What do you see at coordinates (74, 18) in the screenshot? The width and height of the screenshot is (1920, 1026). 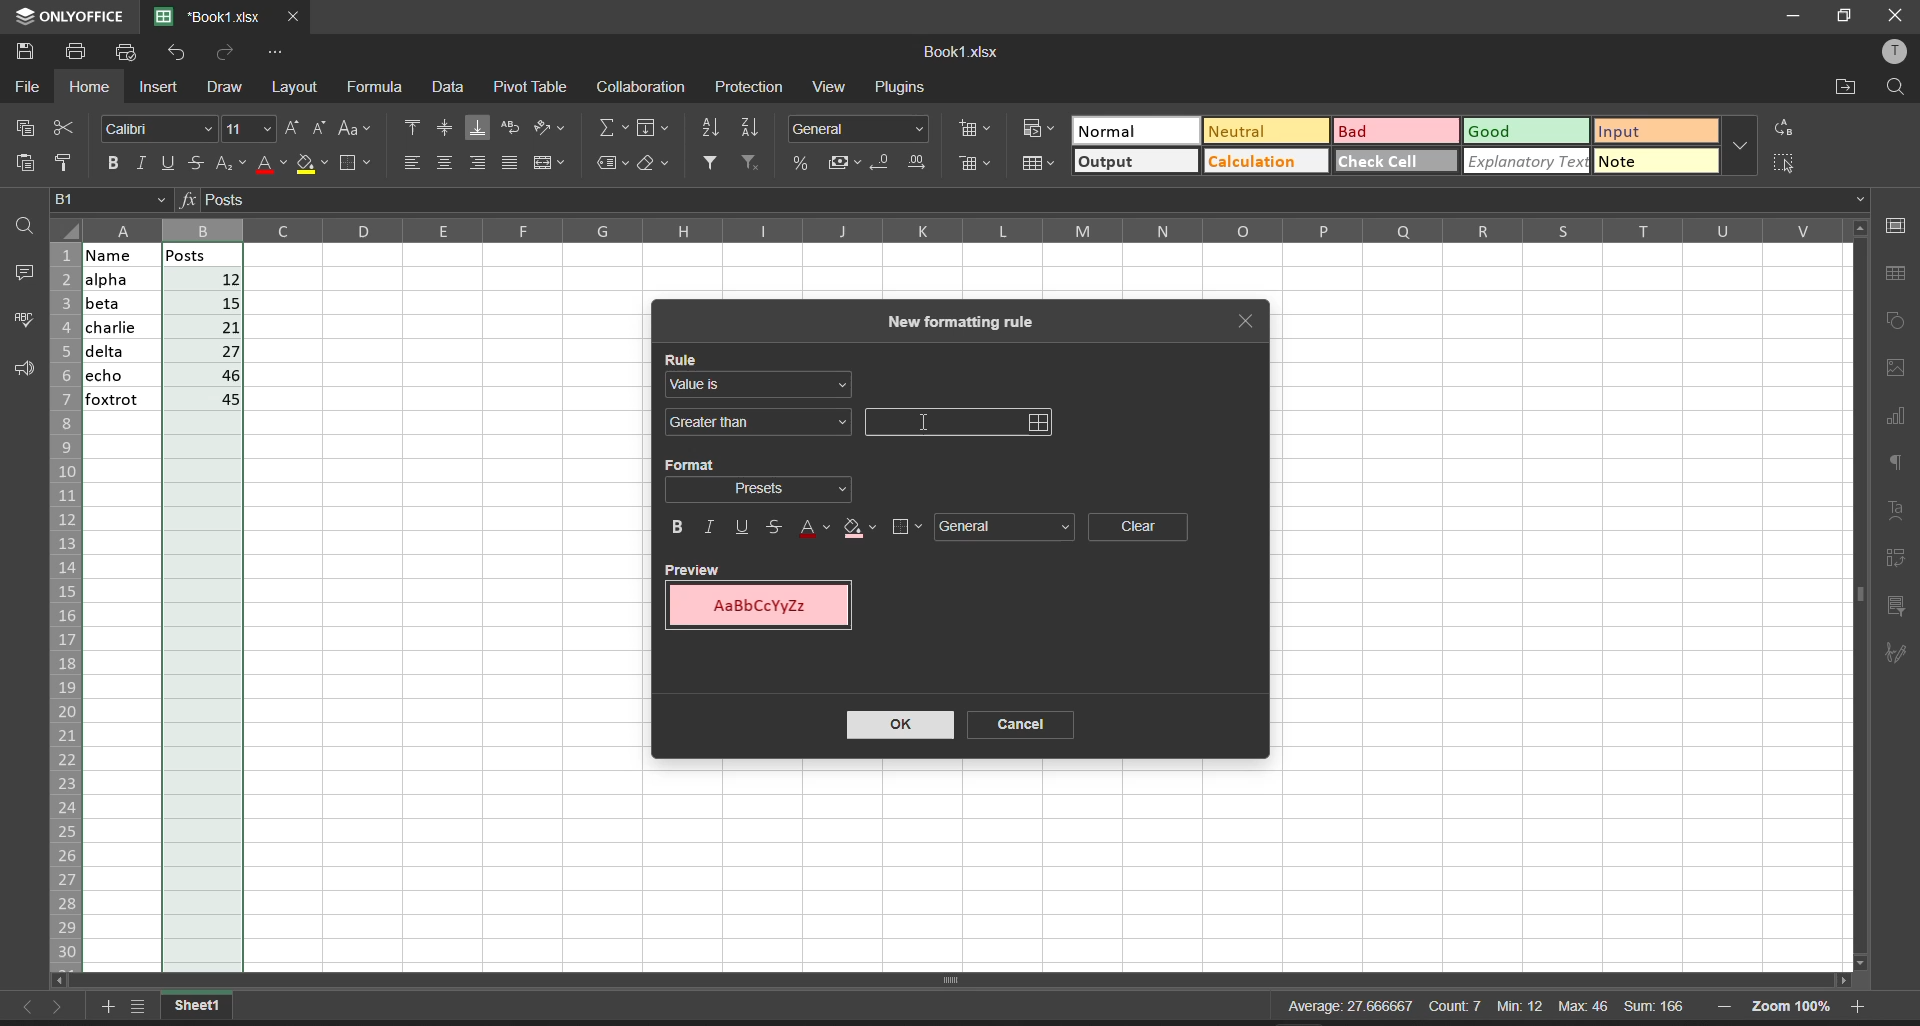 I see `onlyoffice` at bounding box center [74, 18].